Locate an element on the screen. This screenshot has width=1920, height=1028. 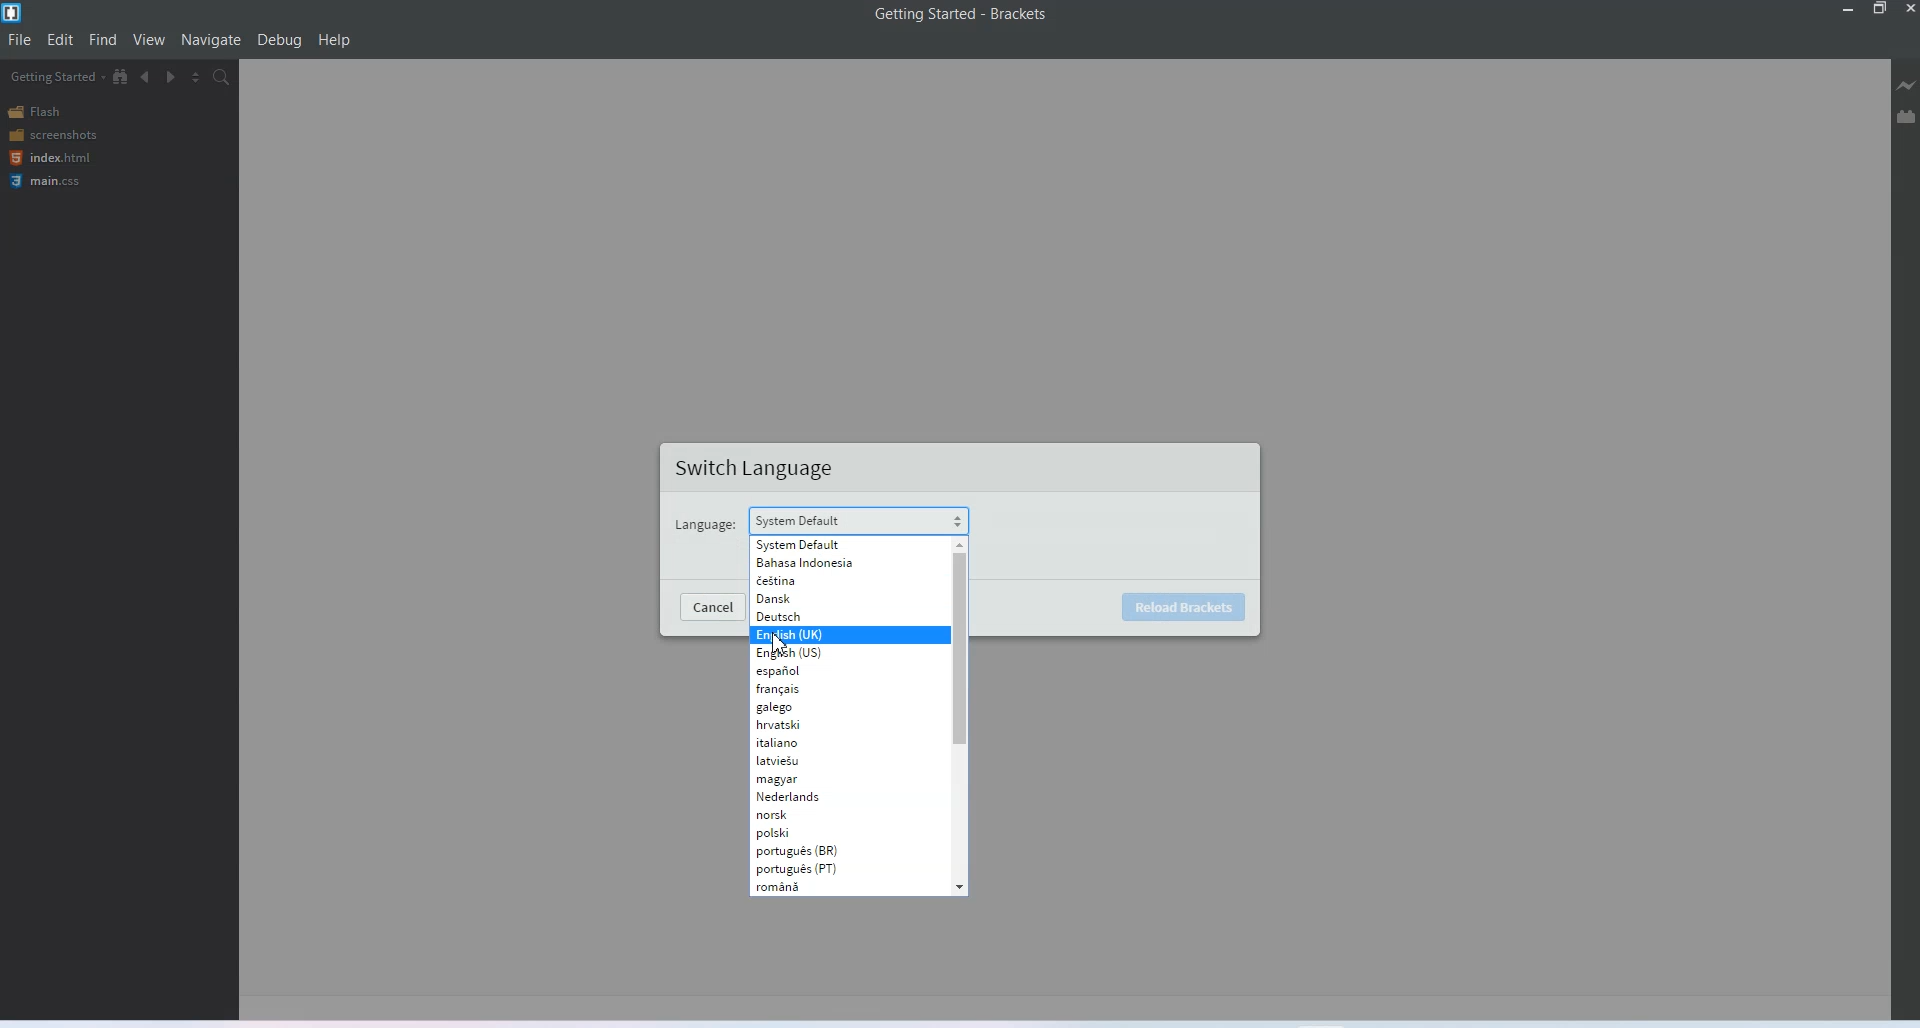
Help is located at coordinates (334, 39).